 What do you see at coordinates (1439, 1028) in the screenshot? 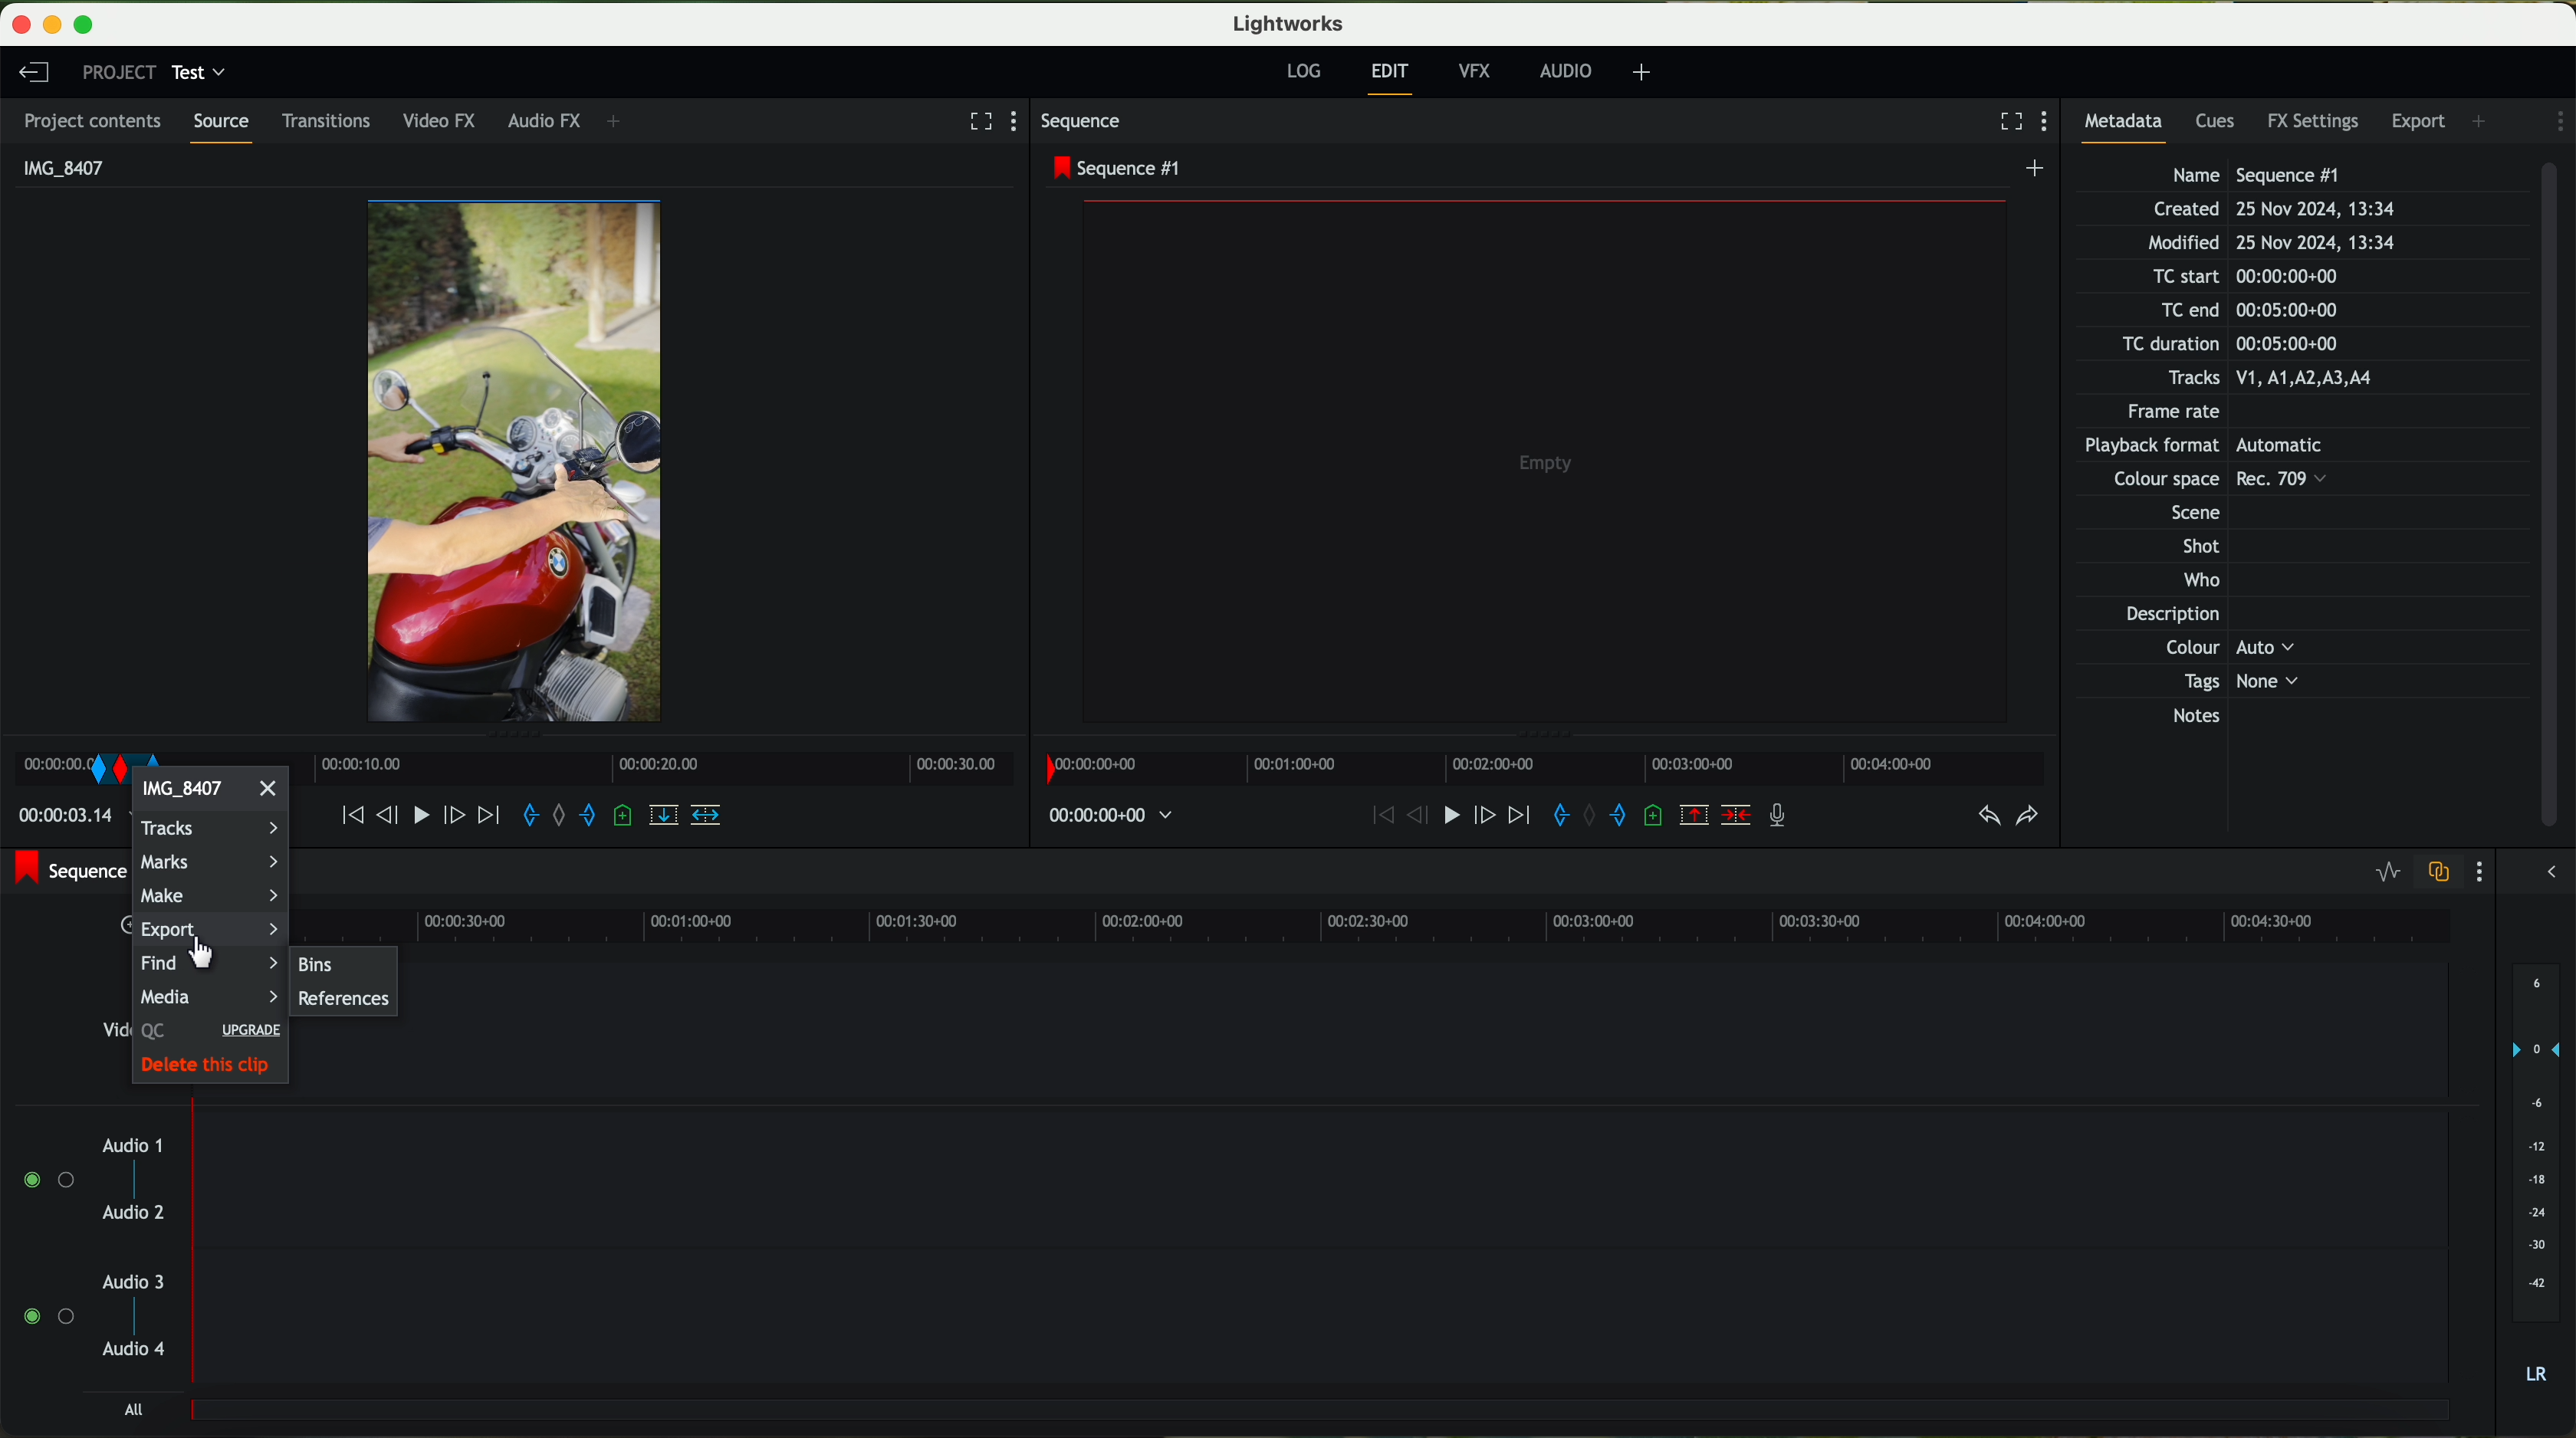
I see `video 1` at bounding box center [1439, 1028].